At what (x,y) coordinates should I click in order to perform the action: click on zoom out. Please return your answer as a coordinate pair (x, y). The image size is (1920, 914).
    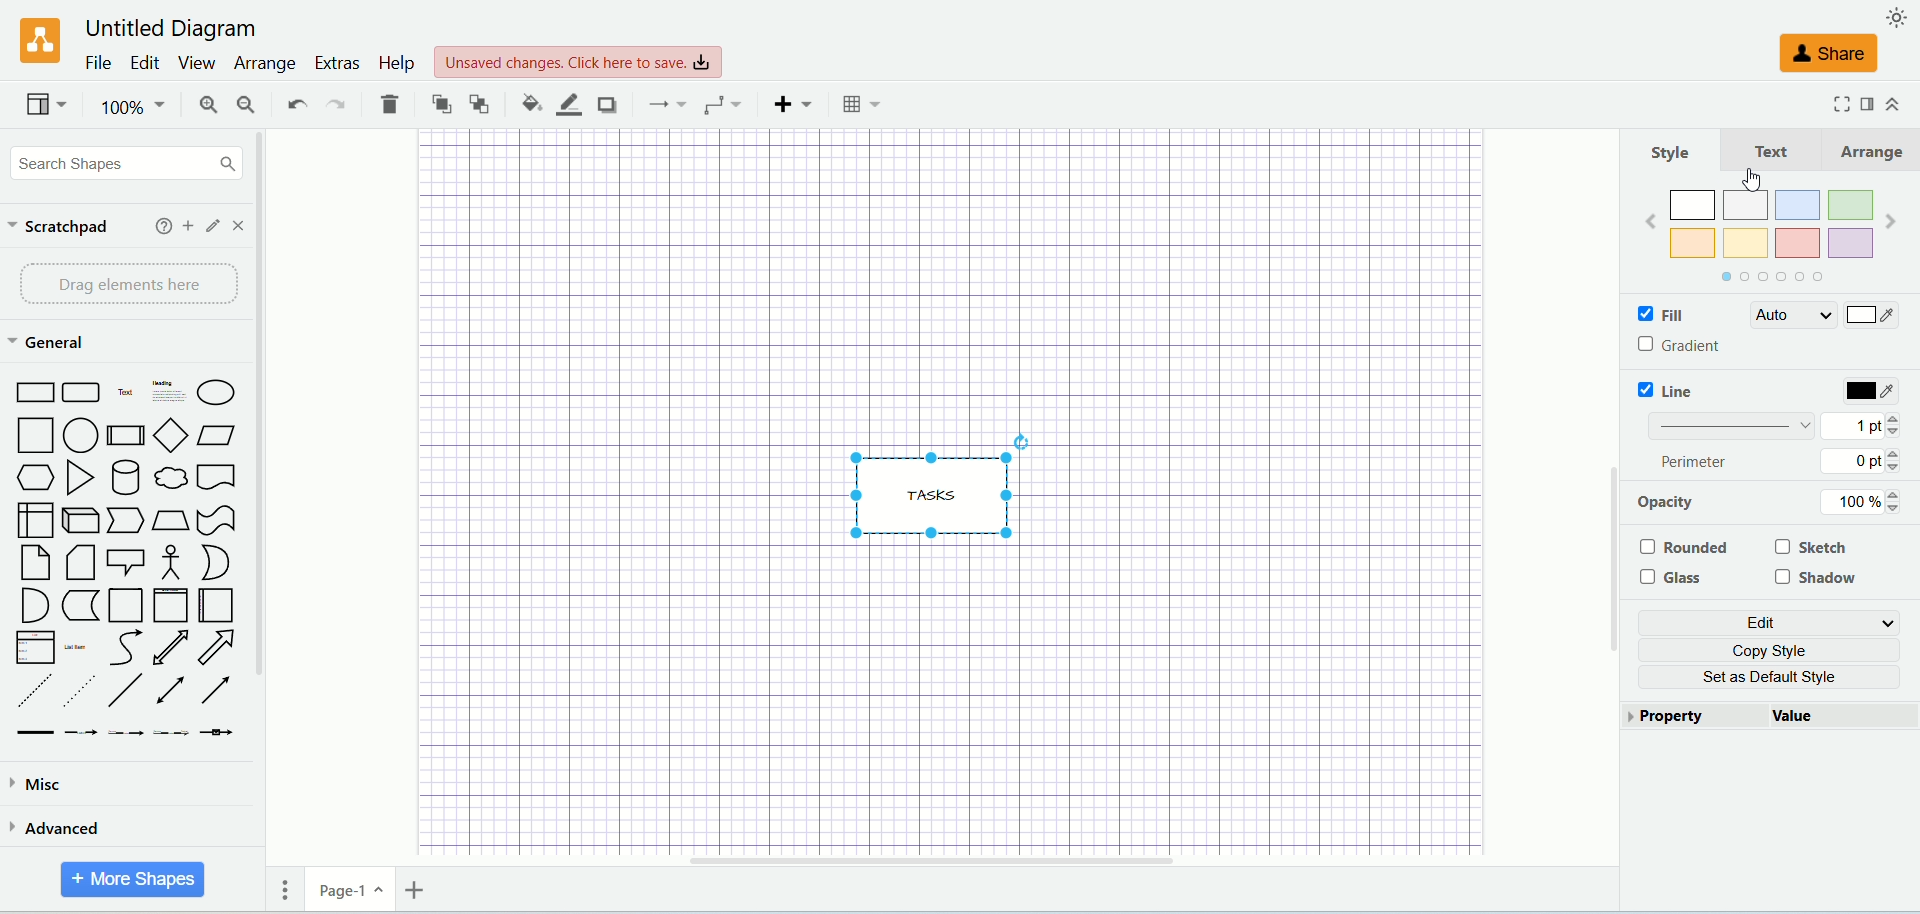
    Looking at the image, I should click on (242, 104).